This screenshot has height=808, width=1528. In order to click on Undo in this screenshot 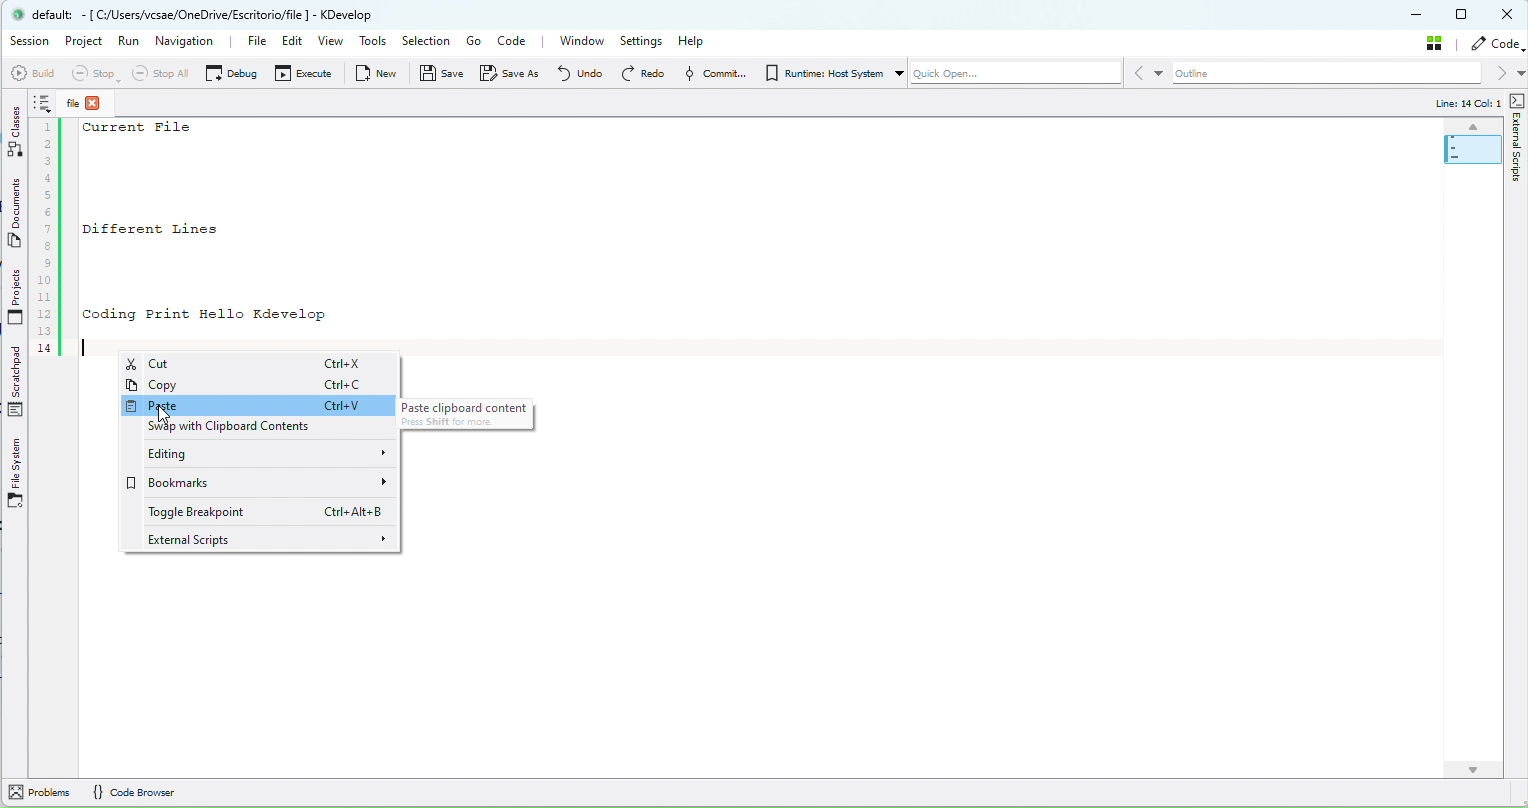, I will do `click(579, 72)`.